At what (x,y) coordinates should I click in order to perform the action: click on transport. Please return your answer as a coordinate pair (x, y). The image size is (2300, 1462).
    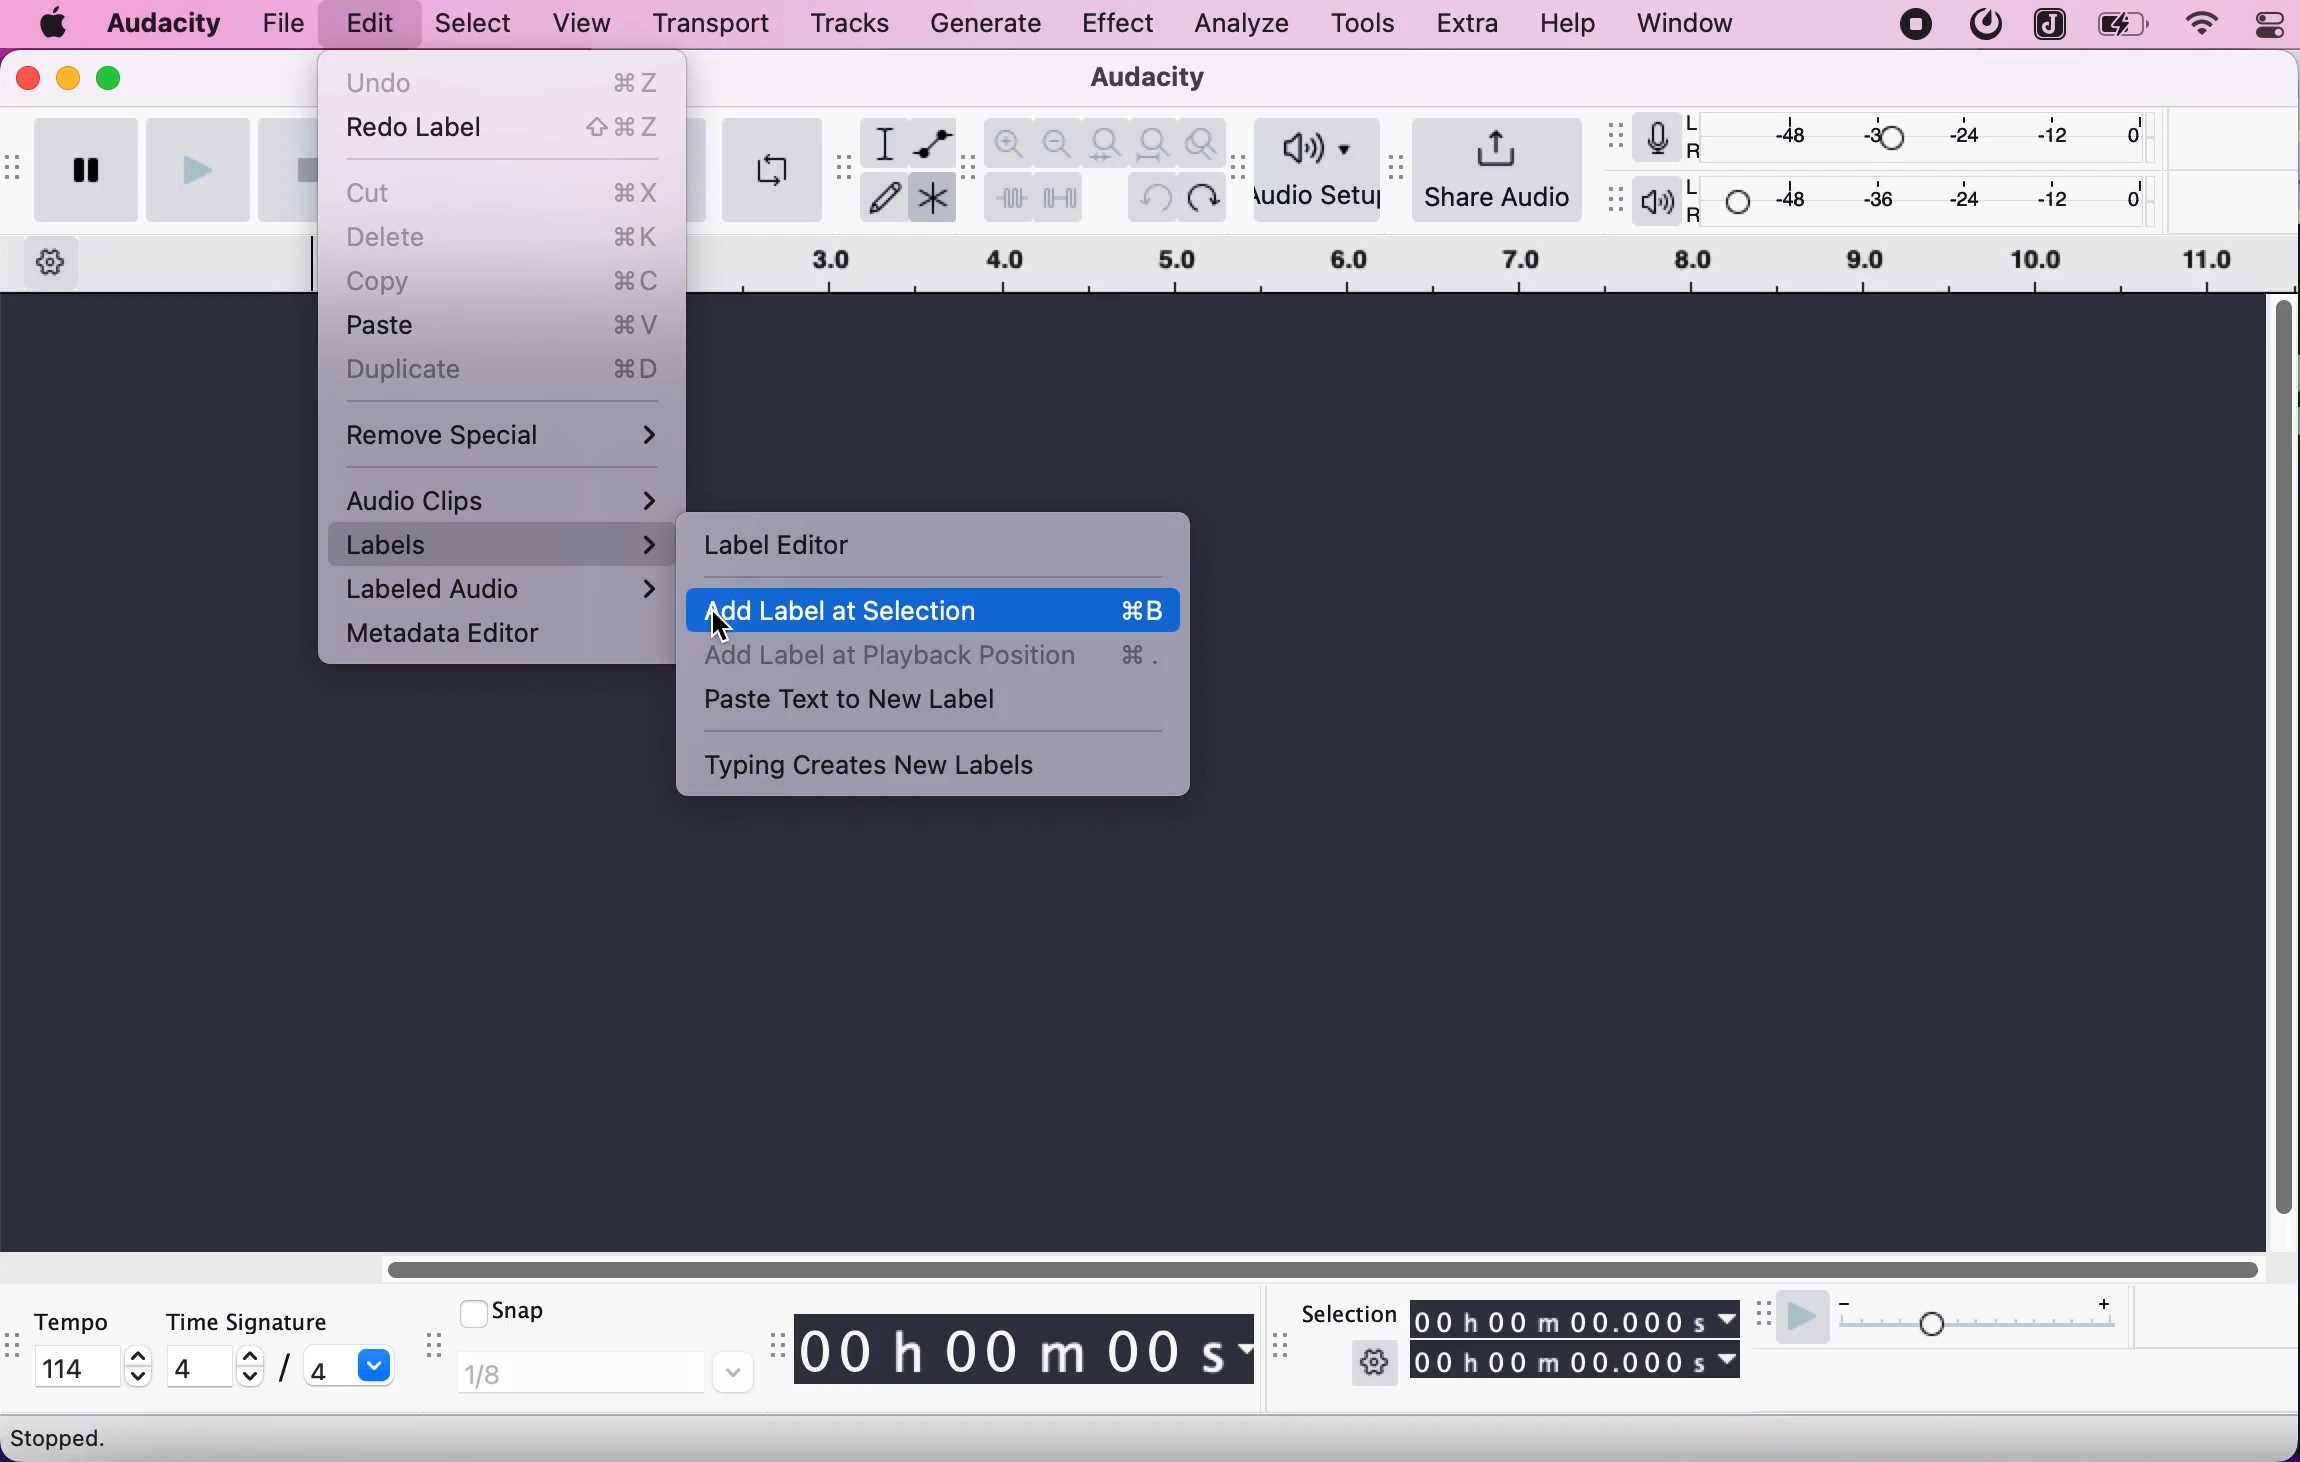
    Looking at the image, I should click on (707, 24).